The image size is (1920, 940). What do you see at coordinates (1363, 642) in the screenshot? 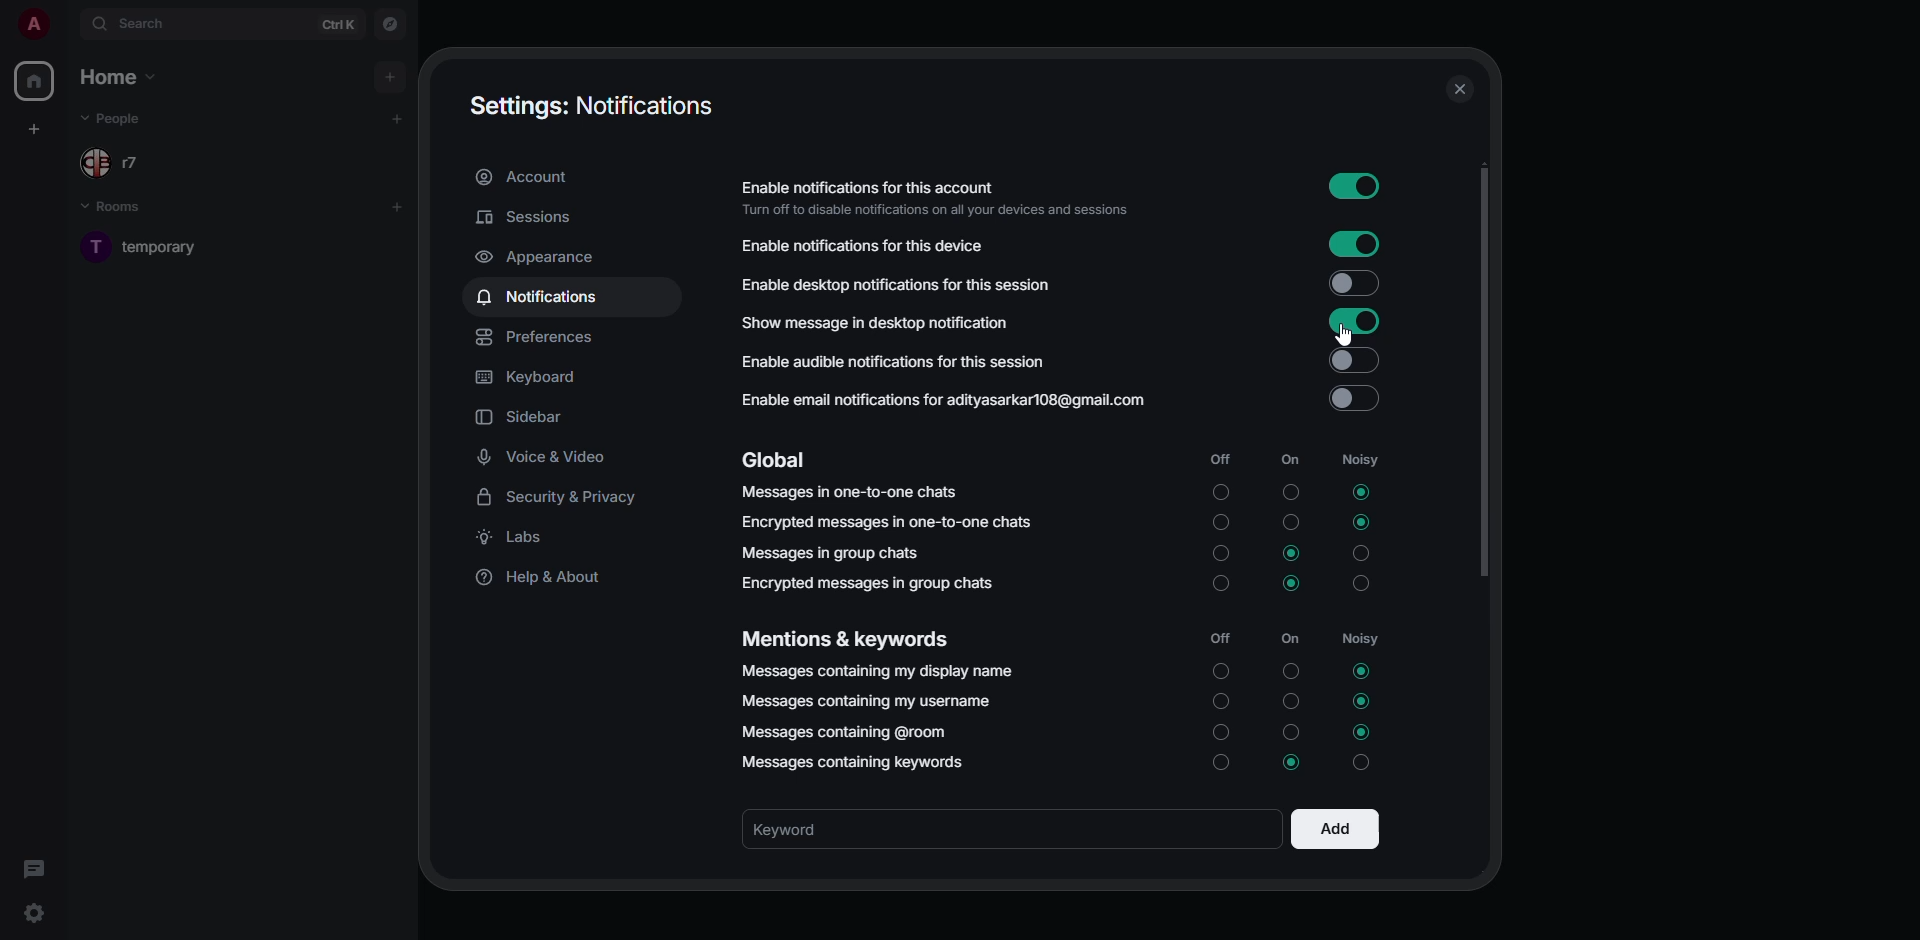
I see `noisy` at bounding box center [1363, 642].